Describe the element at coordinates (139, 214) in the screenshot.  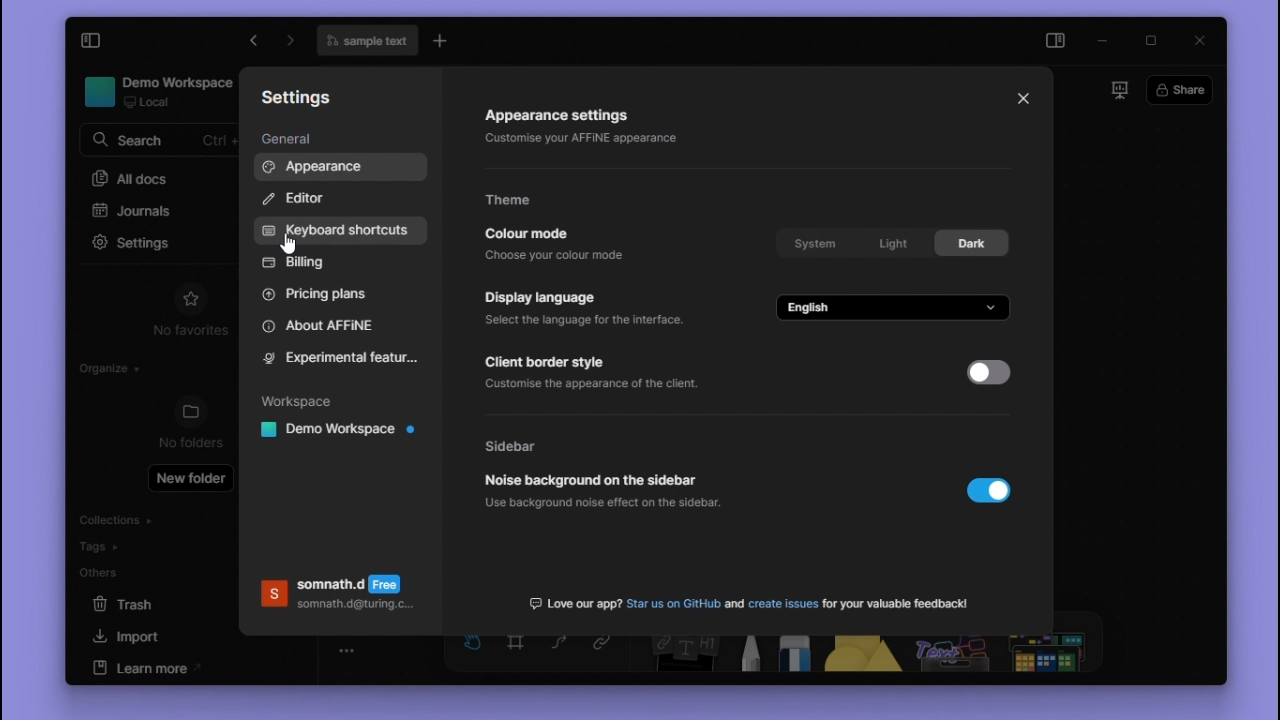
I see `Journals` at that location.